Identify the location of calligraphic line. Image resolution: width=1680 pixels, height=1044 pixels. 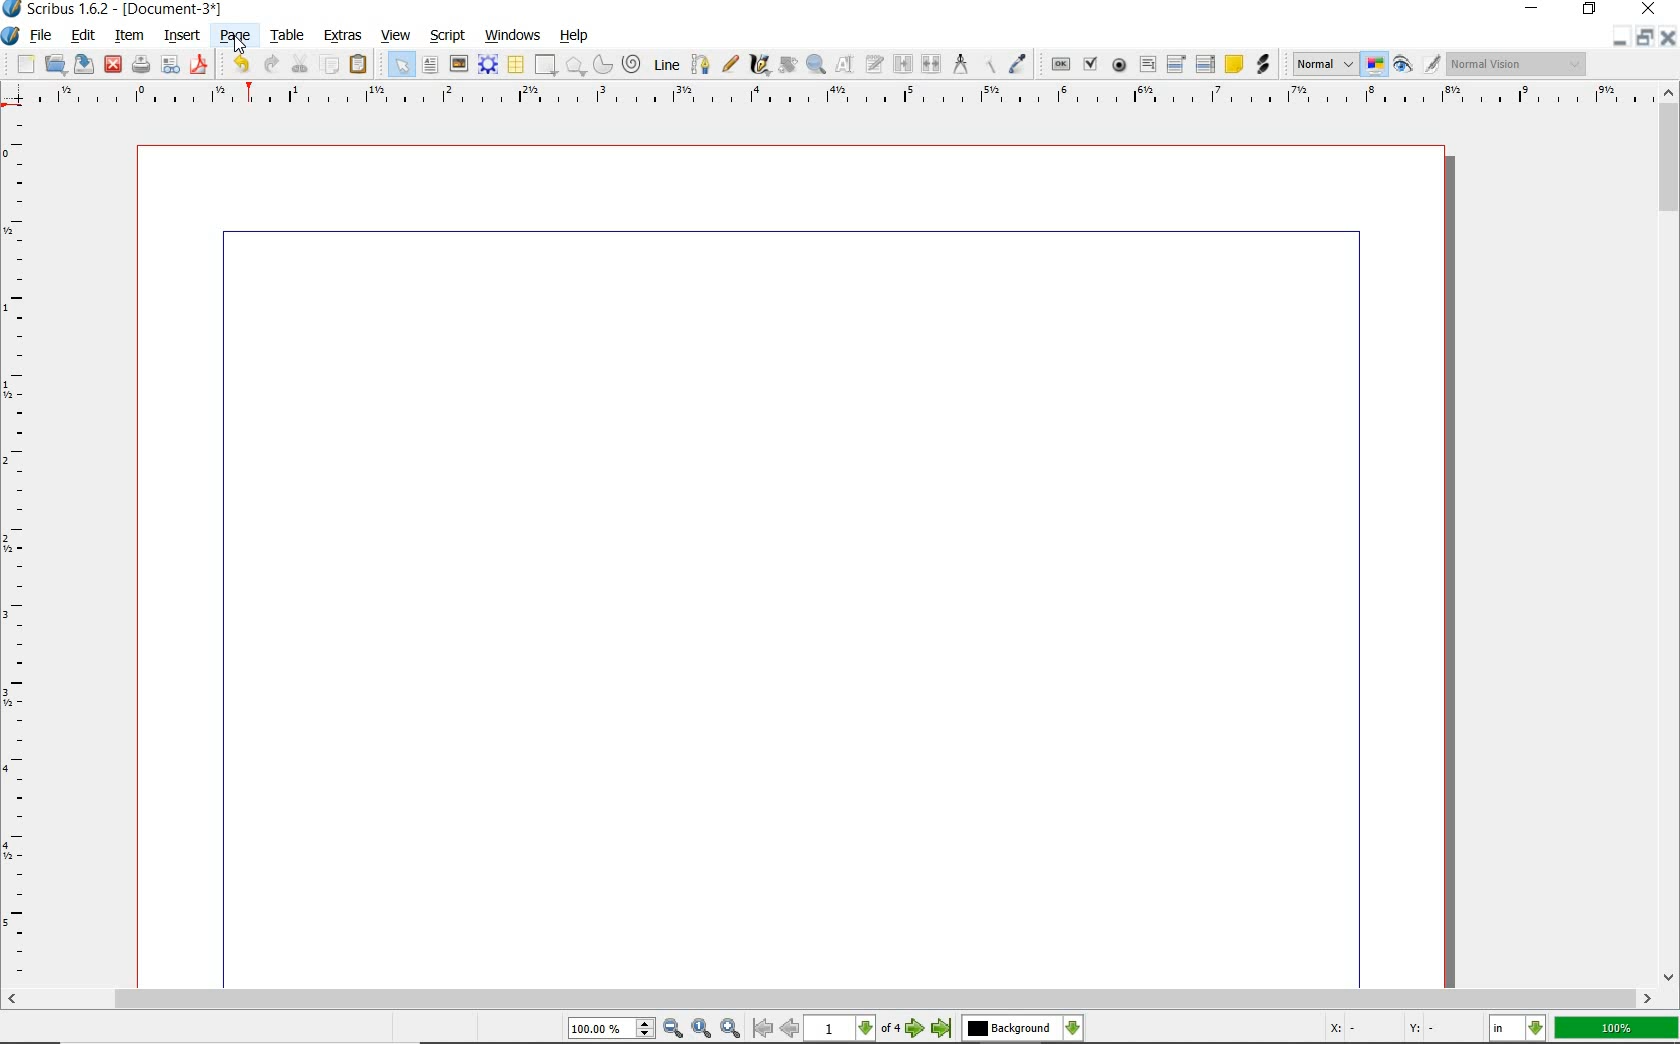
(760, 66).